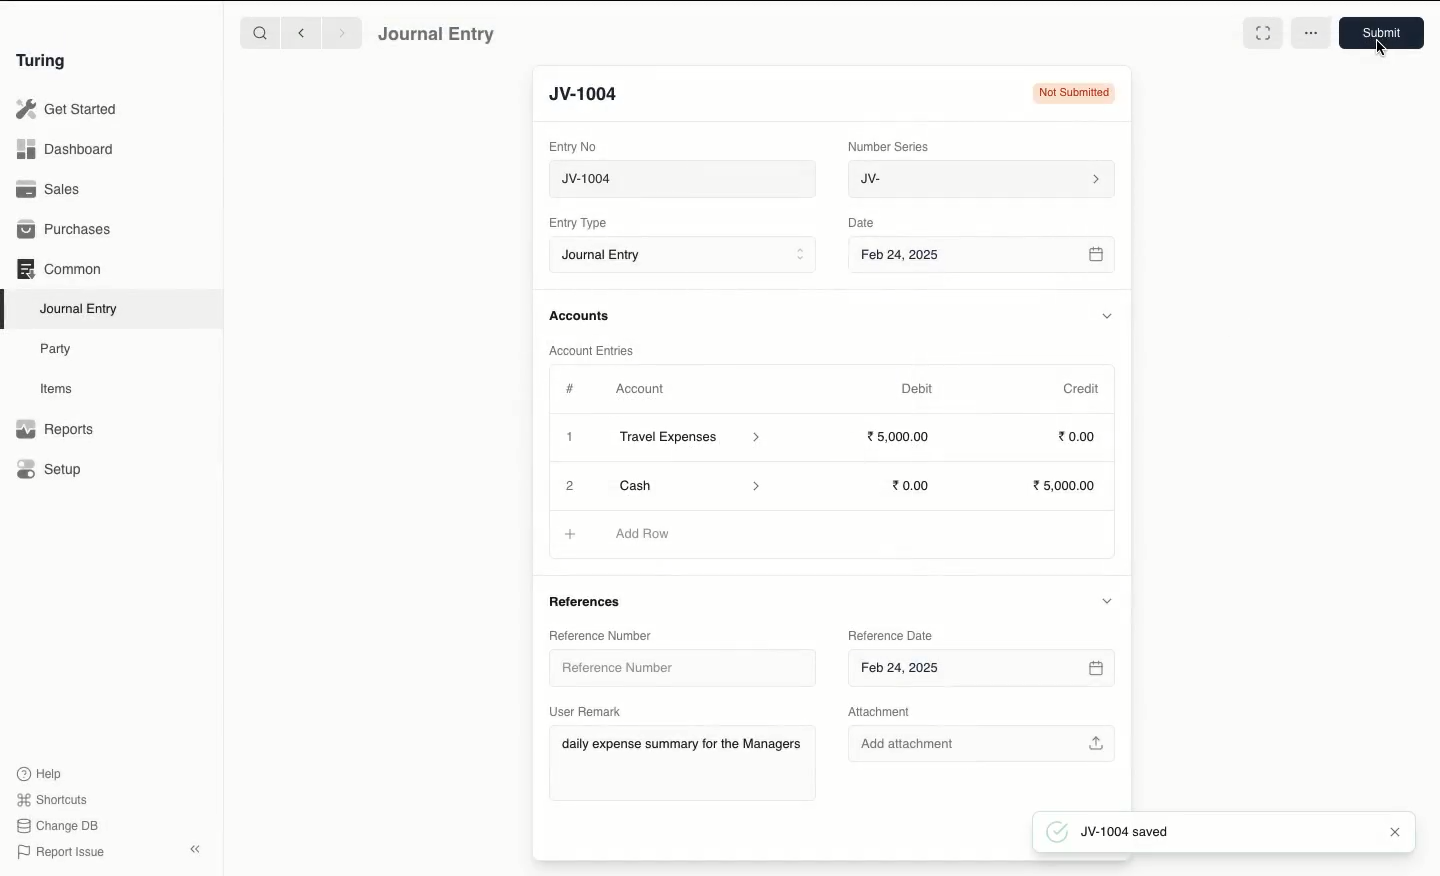 The width and height of the screenshot is (1440, 876). What do you see at coordinates (578, 223) in the screenshot?
I see `Entry Type` at bounding box center [578, 223].